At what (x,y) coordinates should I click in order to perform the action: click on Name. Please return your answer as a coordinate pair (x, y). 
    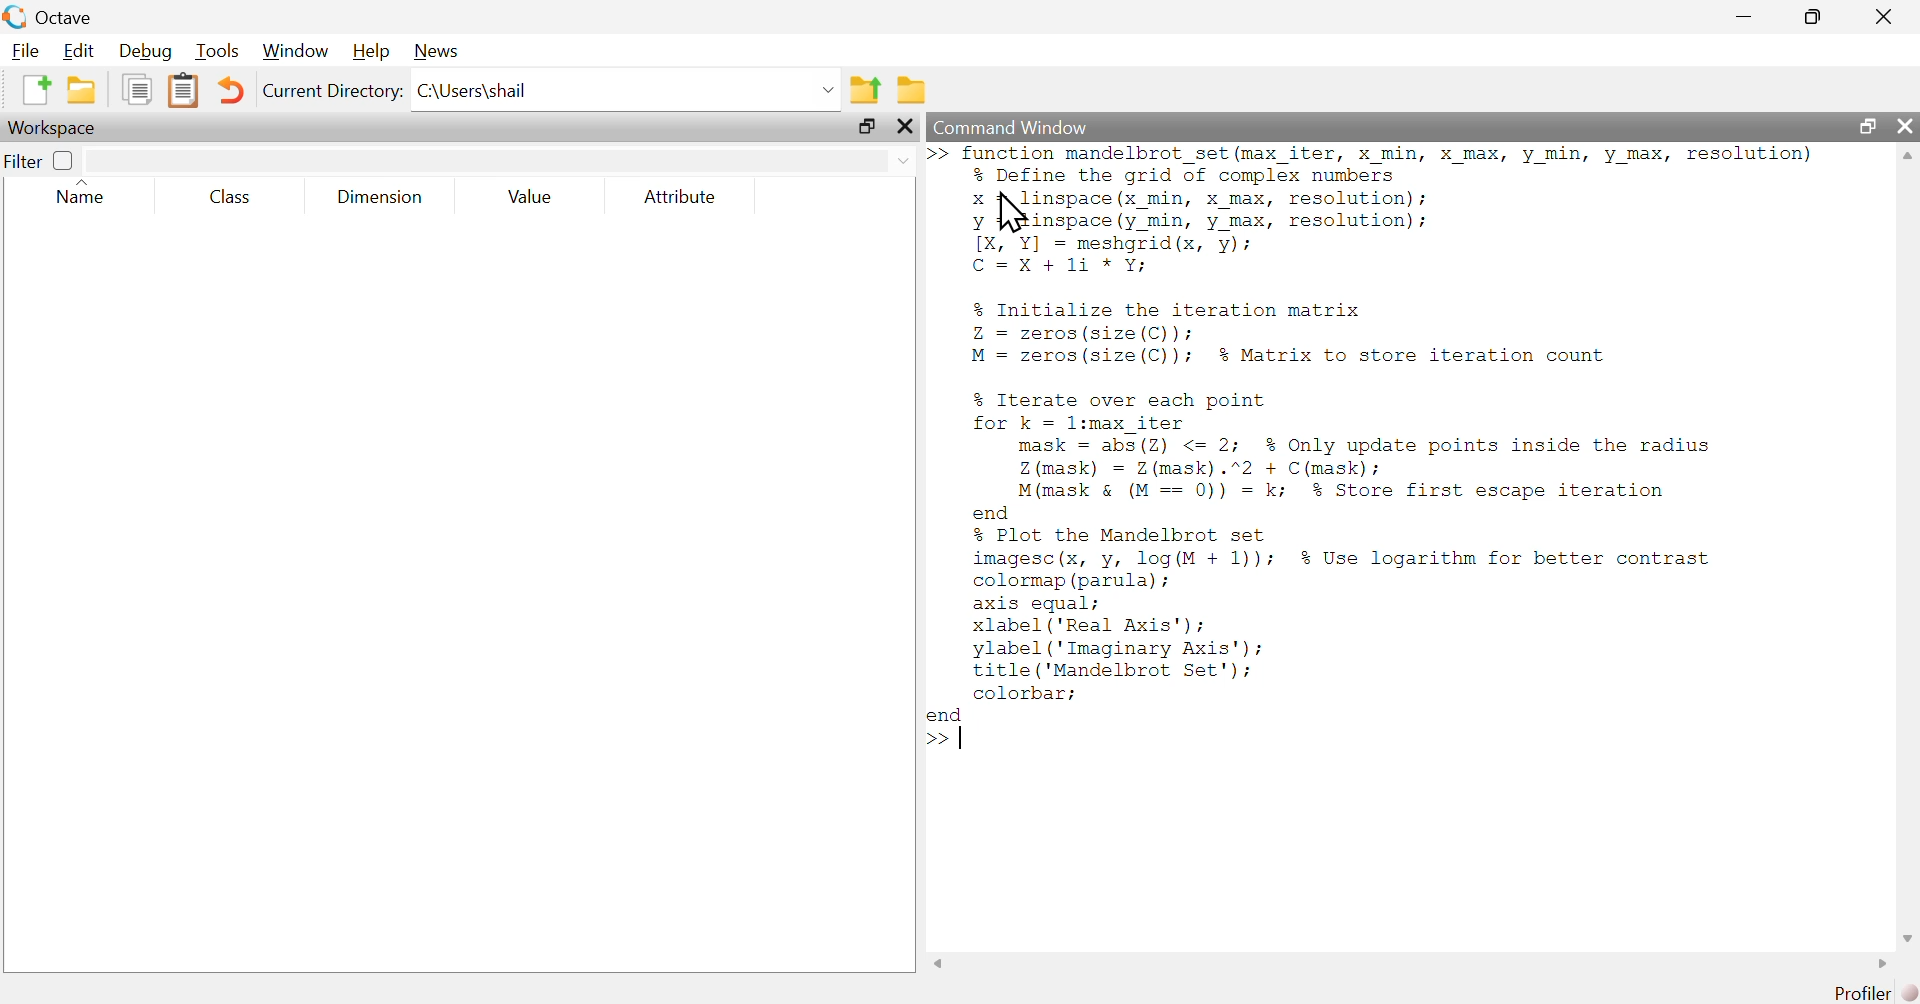
    Looking at the image, I should click on (90, 194).